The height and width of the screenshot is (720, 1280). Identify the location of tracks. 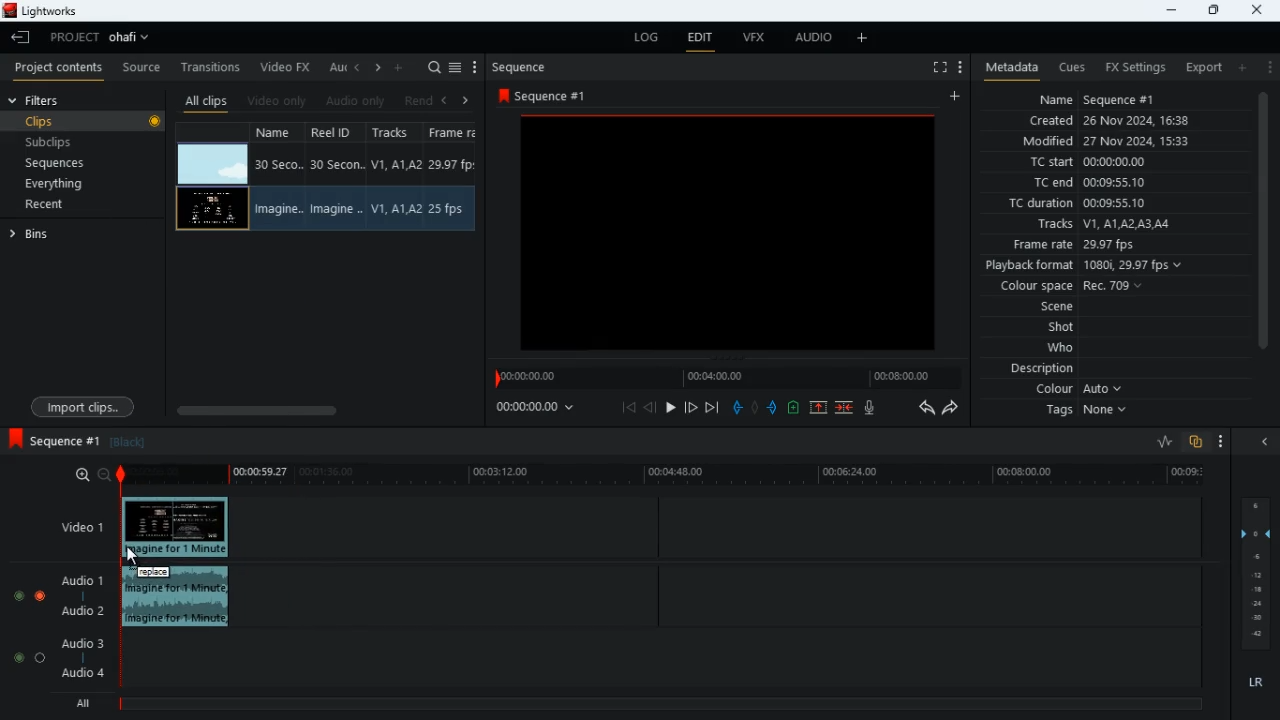
(1107, 224).